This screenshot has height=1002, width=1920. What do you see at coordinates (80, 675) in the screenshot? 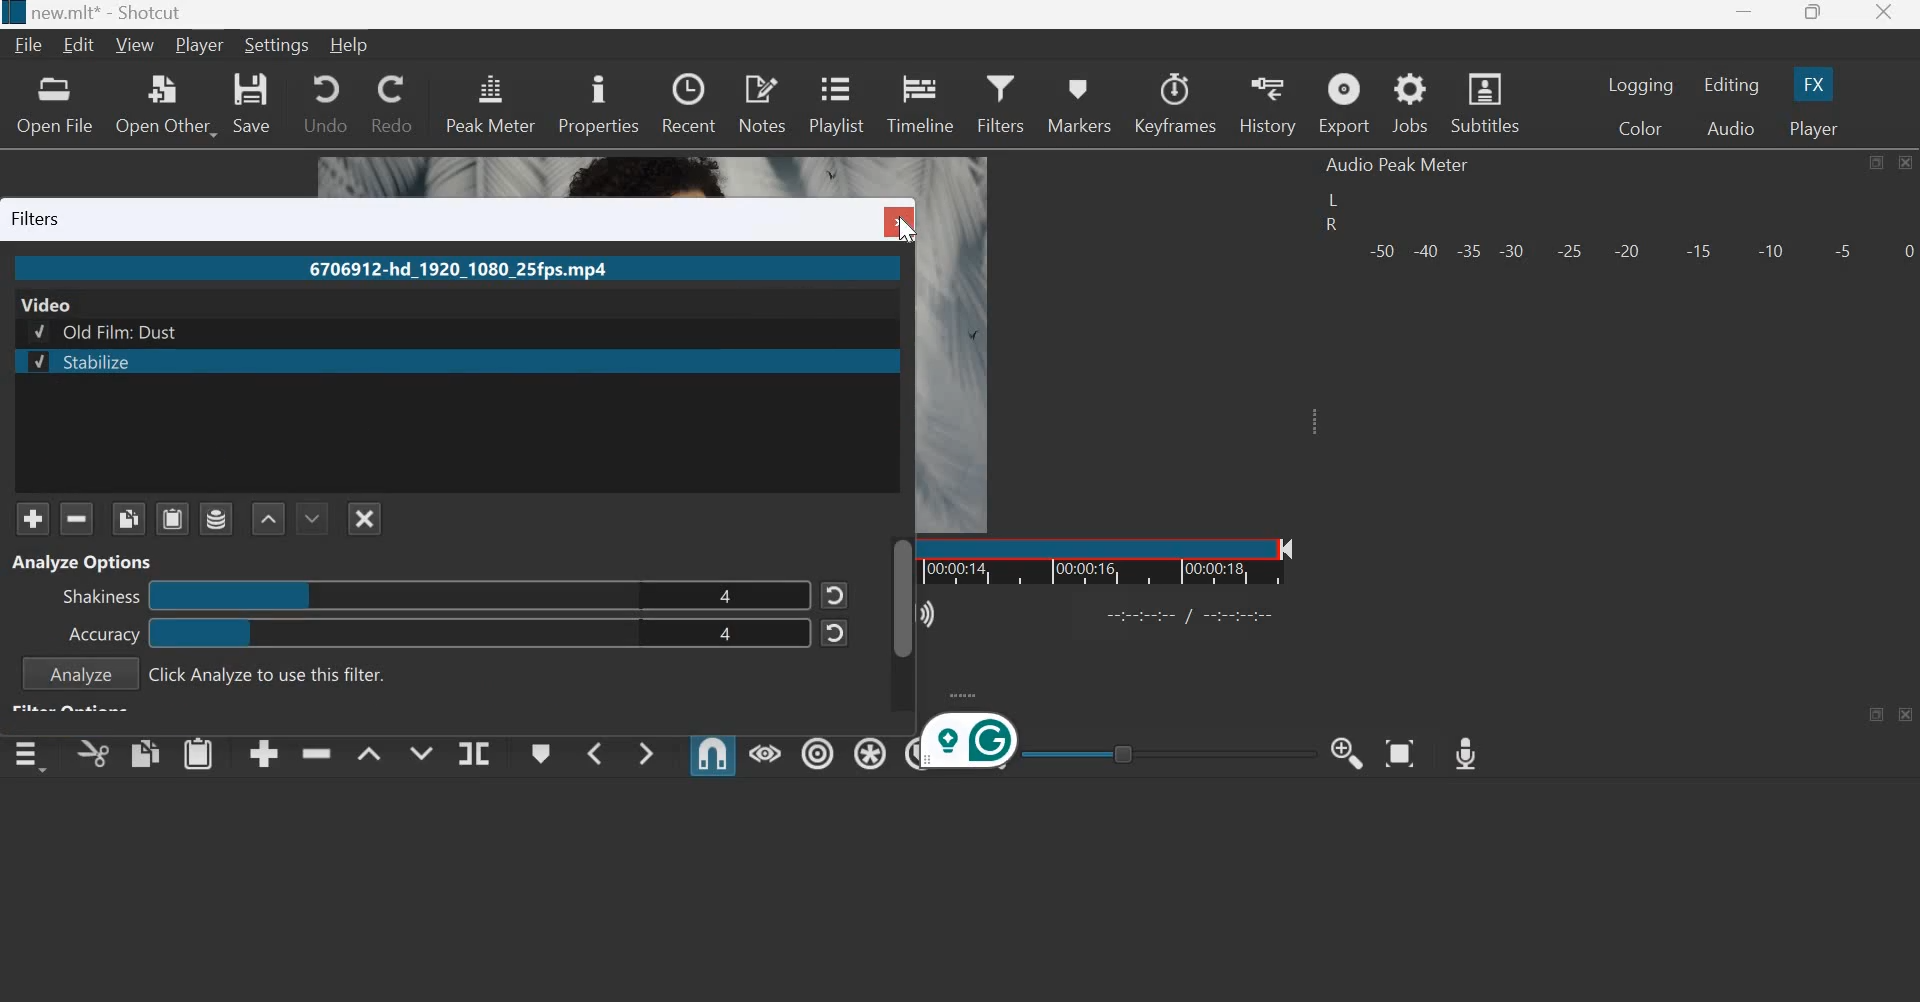
I see `Analyze` at bounding box center [80, 675].